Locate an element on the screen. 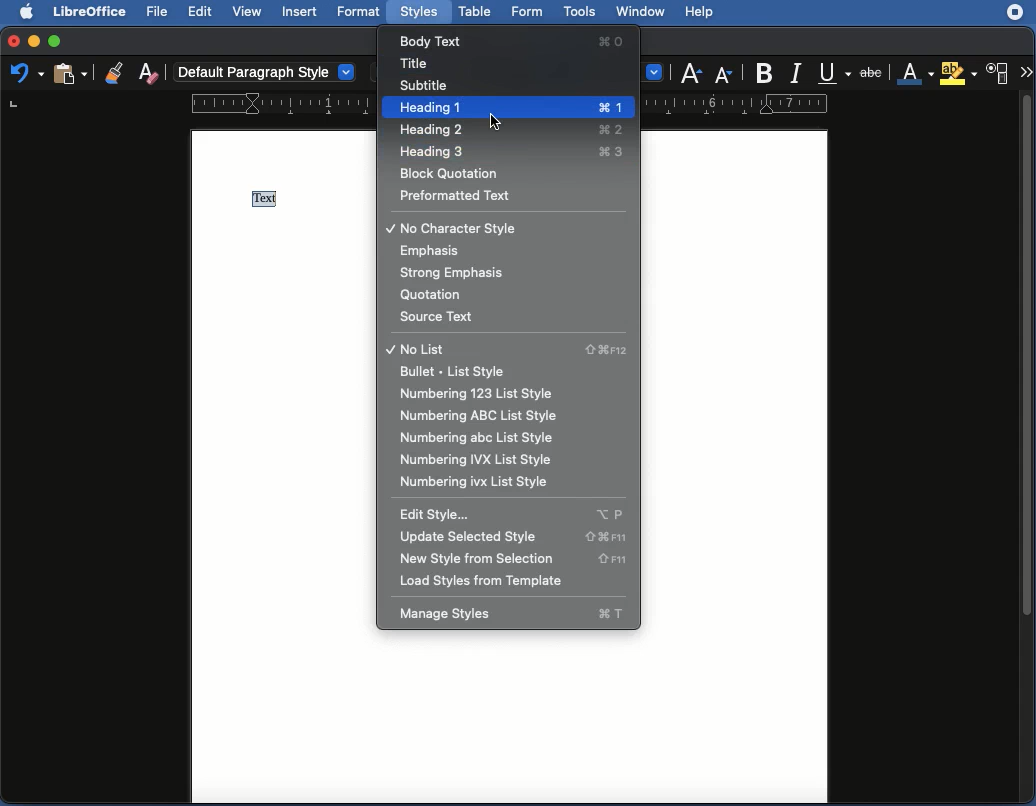 Image resolution: width=1036 pixels, height=806 pixels. Bold is located at coordinates (764, 70).